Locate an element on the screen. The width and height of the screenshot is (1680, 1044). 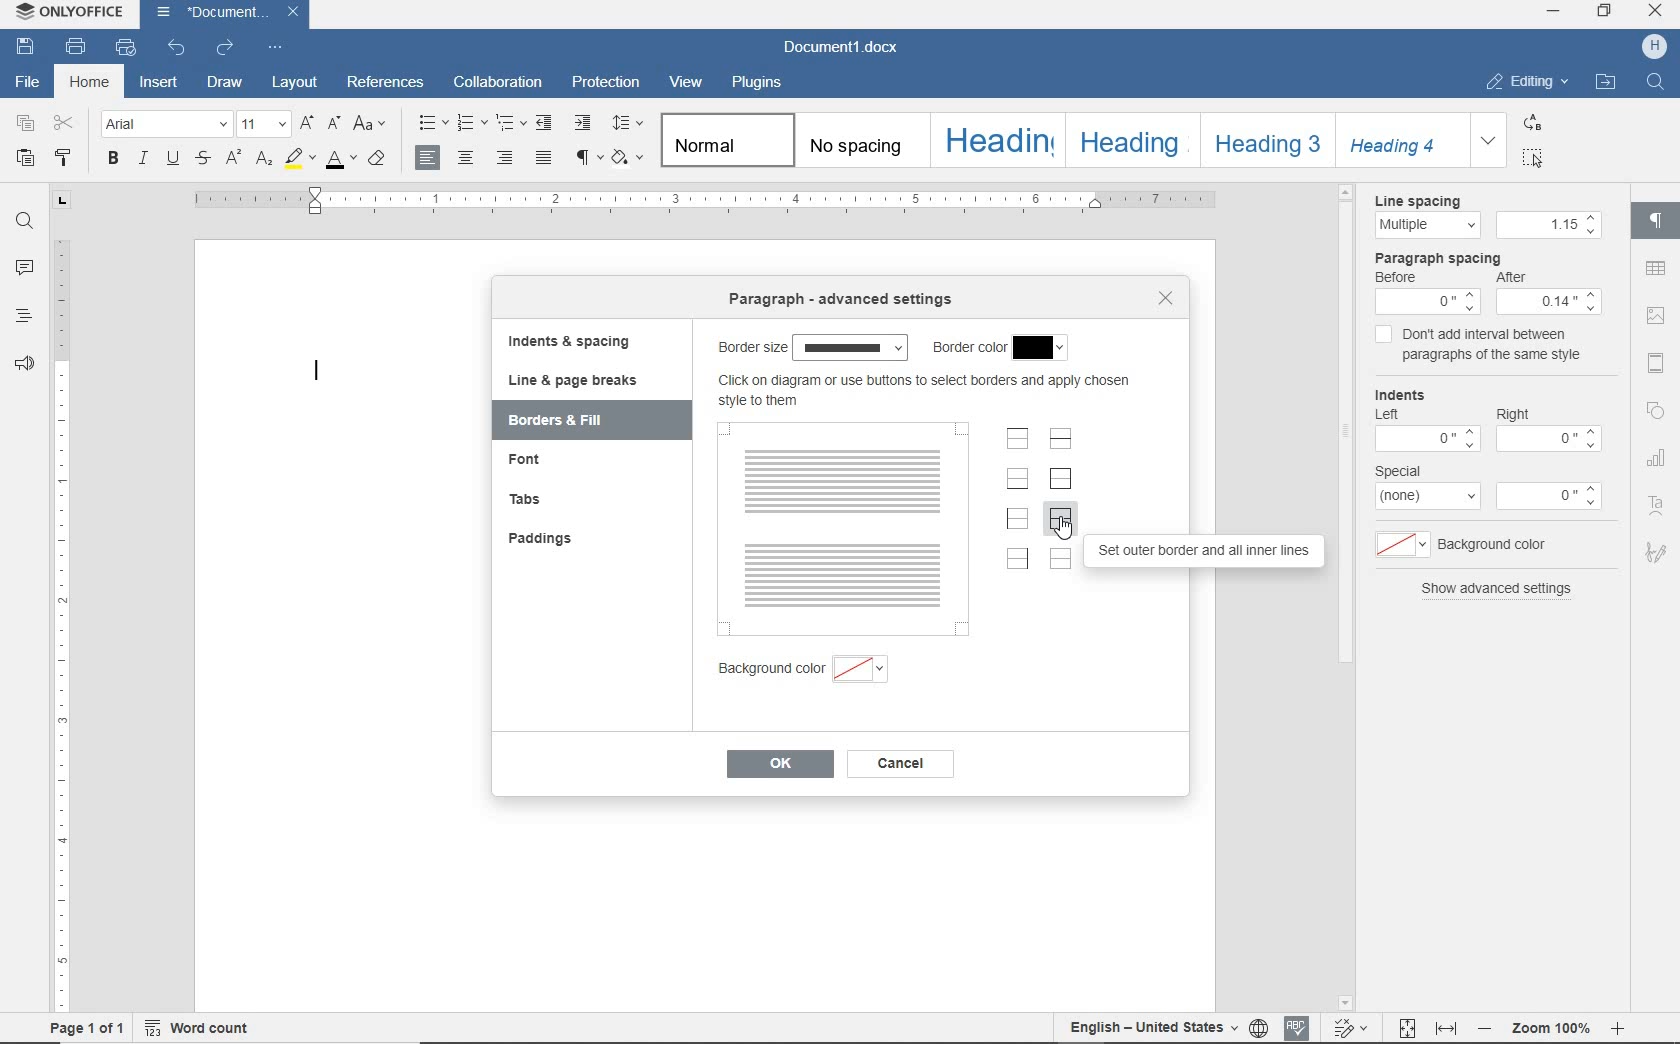
set outer border is located at coordinates (1063, 479).